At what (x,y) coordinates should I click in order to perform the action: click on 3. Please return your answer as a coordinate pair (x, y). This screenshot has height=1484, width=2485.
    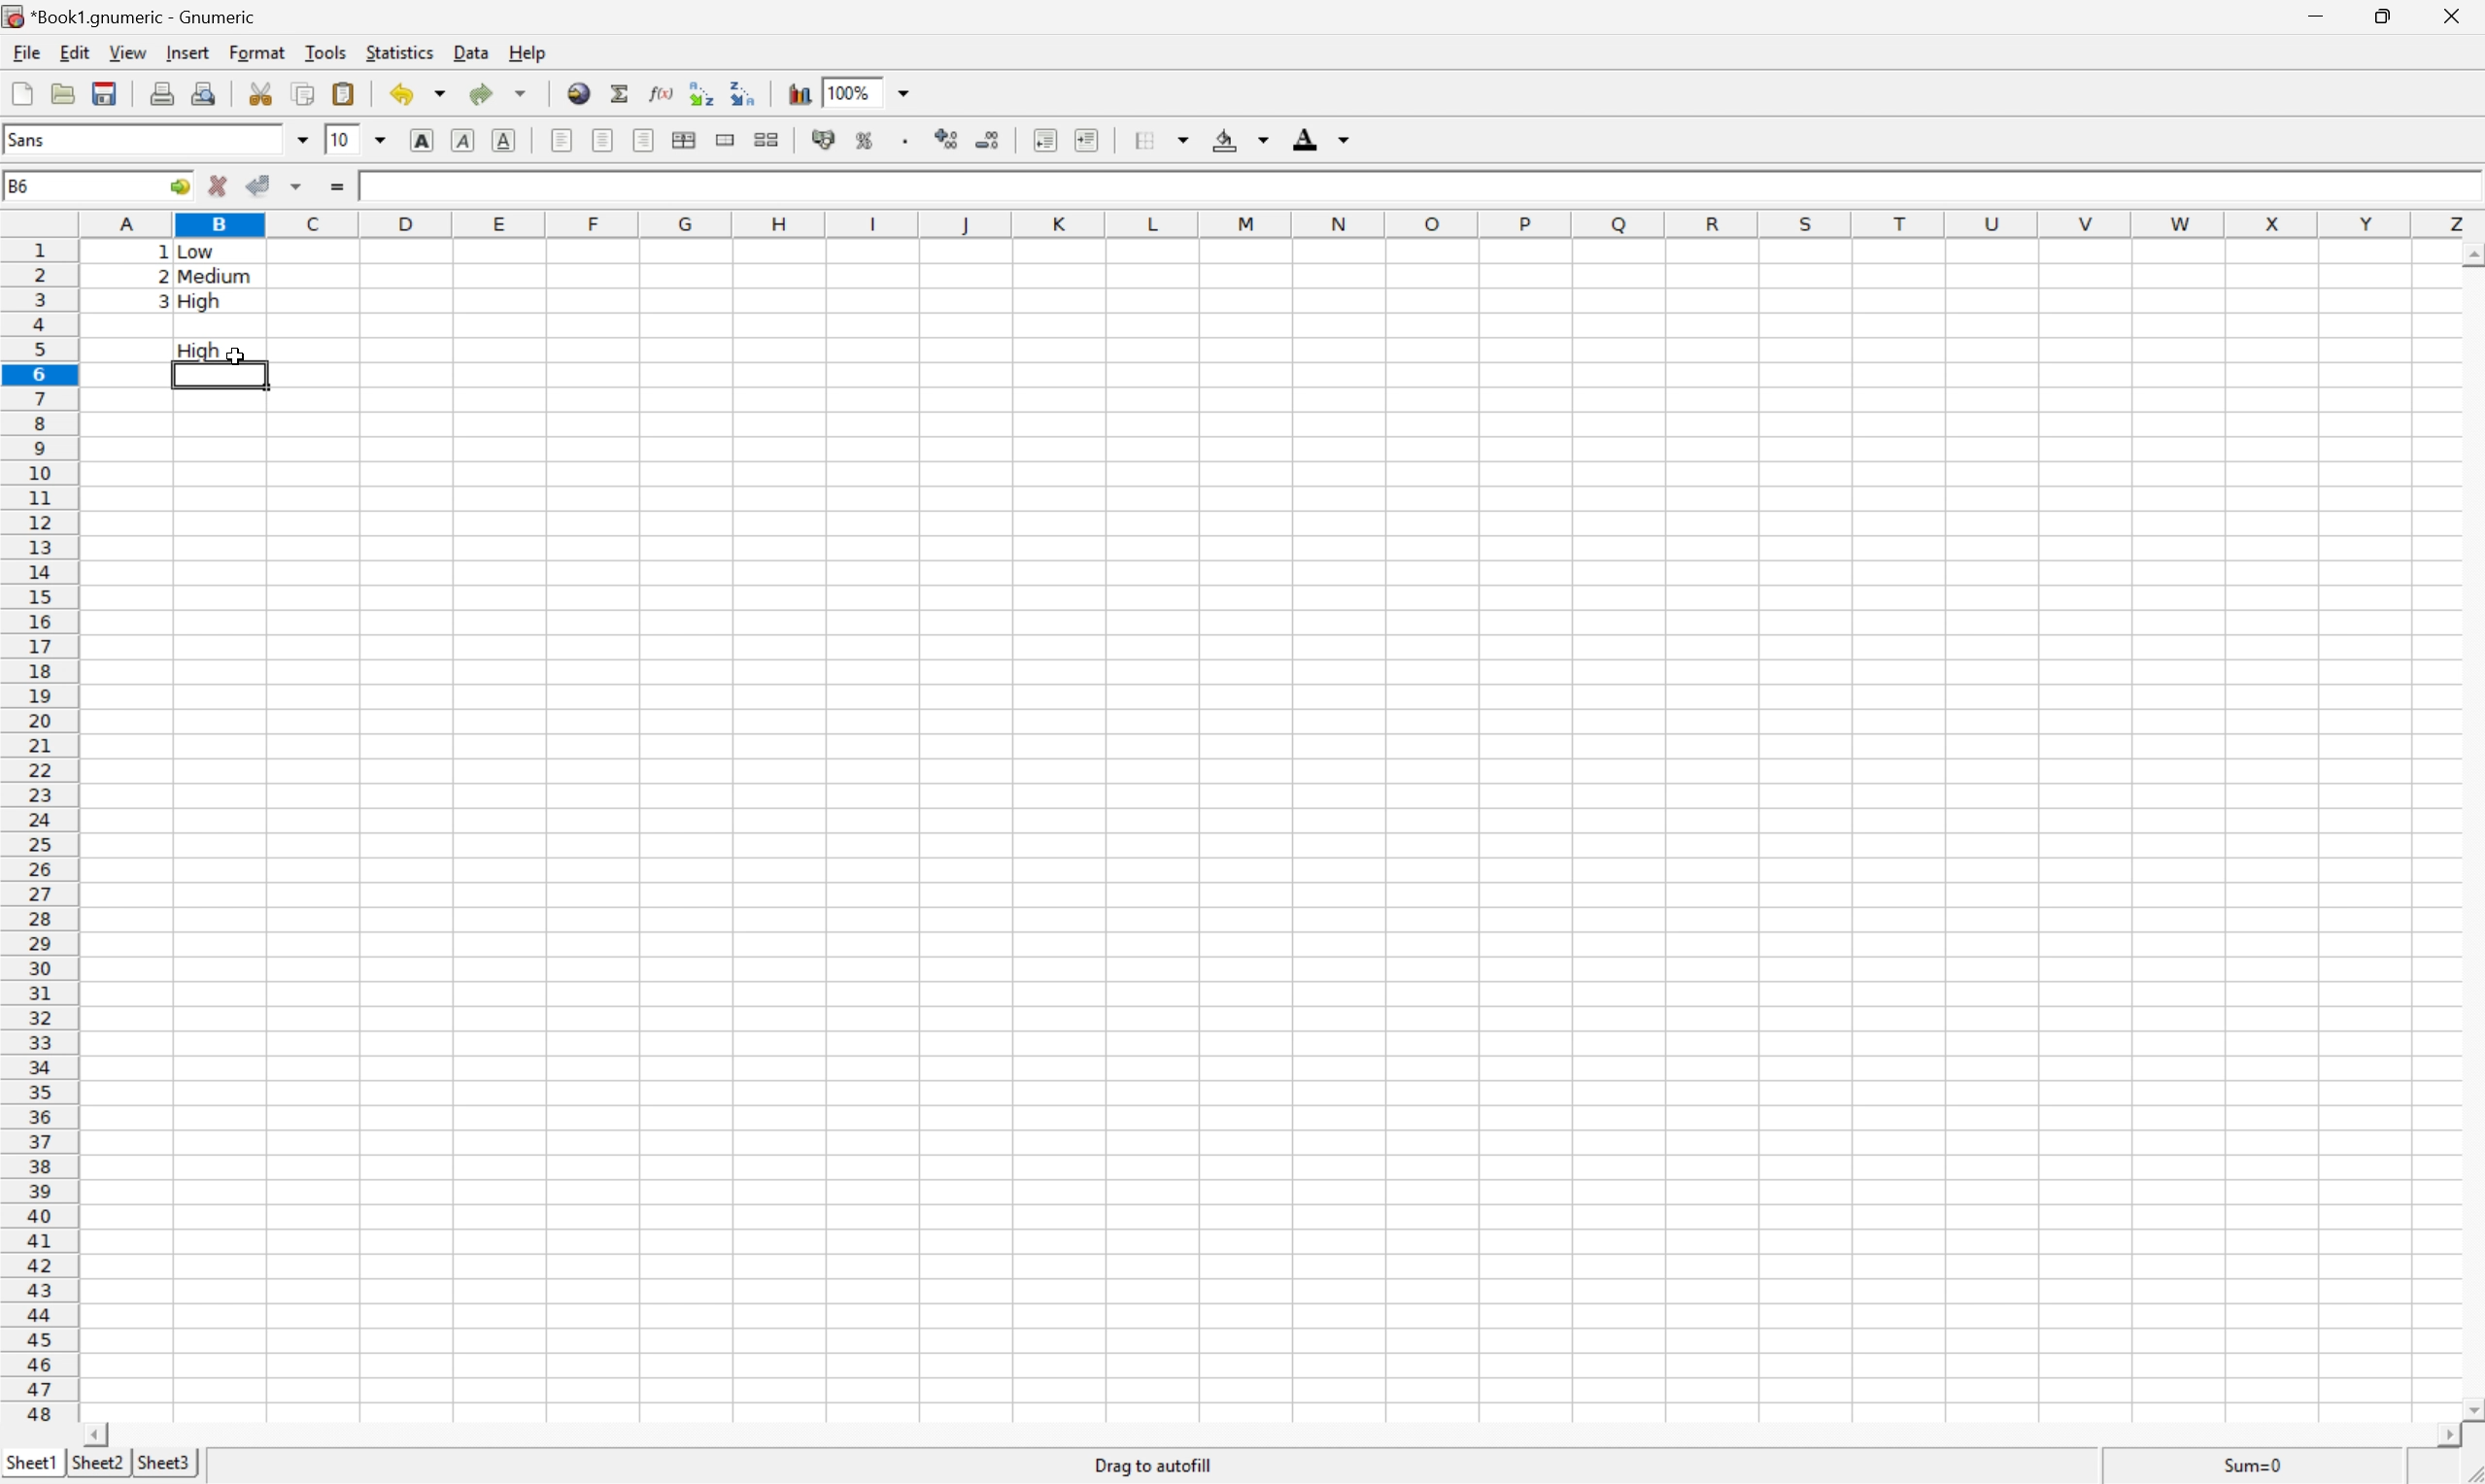
    Looking at the image, I should click on (162, 300).